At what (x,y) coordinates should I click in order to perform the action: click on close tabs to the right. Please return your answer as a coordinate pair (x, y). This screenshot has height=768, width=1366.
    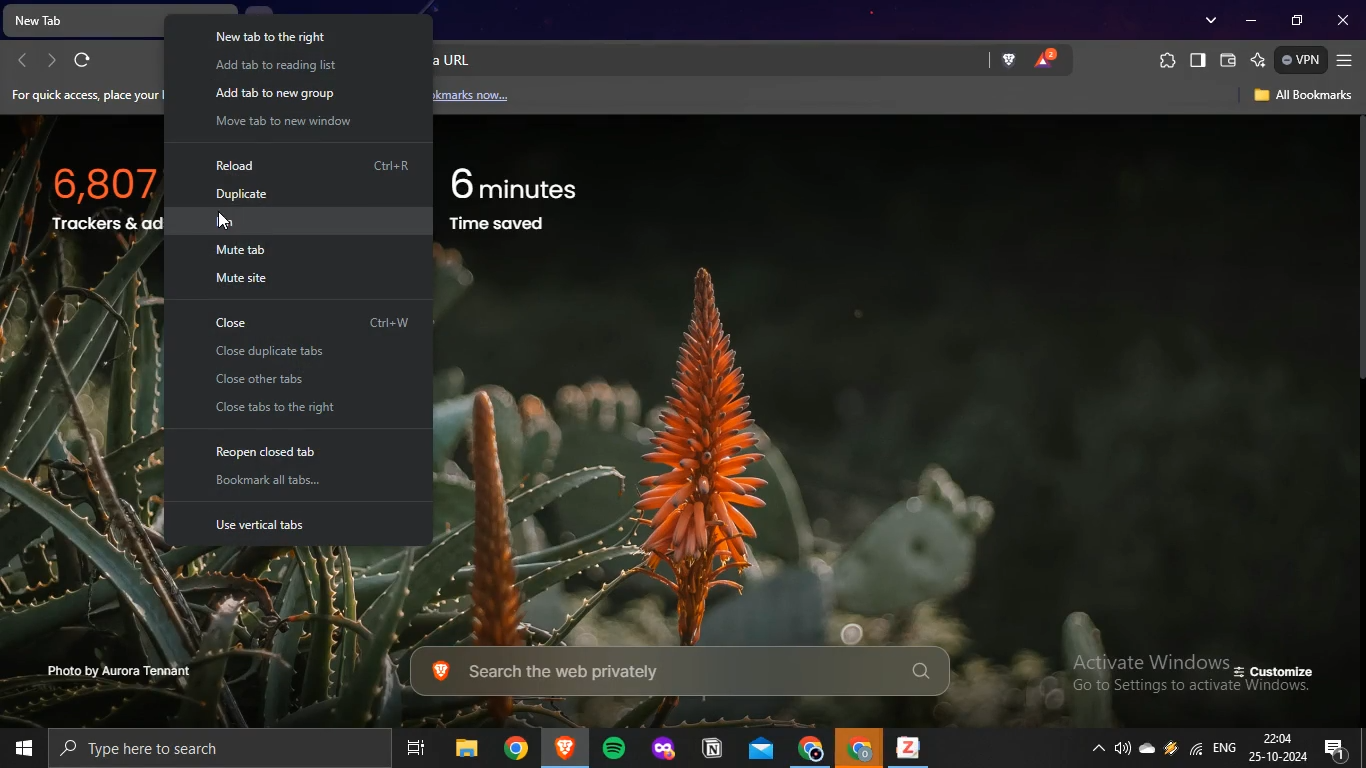
    Looking at the image, I should click on (285, 409).